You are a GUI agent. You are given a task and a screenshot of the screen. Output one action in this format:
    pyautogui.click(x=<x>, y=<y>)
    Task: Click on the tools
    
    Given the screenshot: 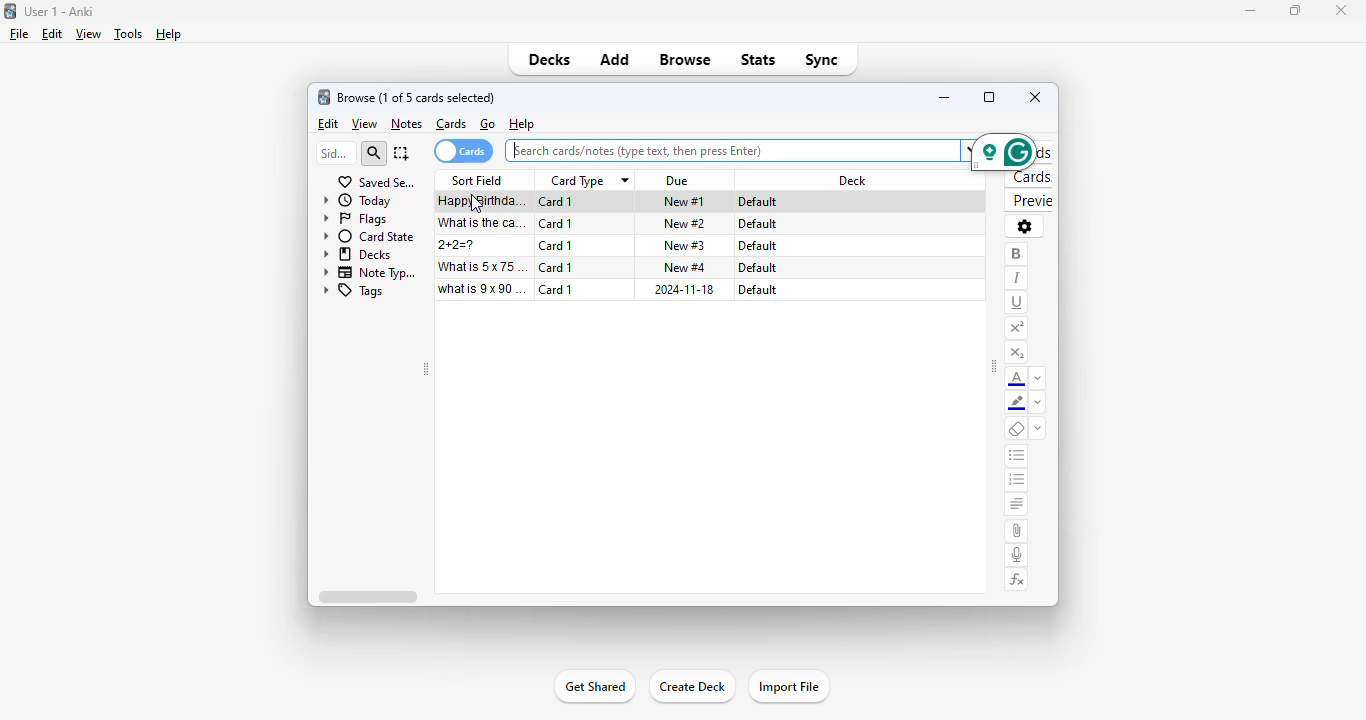 What is the action you would take?
    pyautogui.click(x=128, y=35)
    